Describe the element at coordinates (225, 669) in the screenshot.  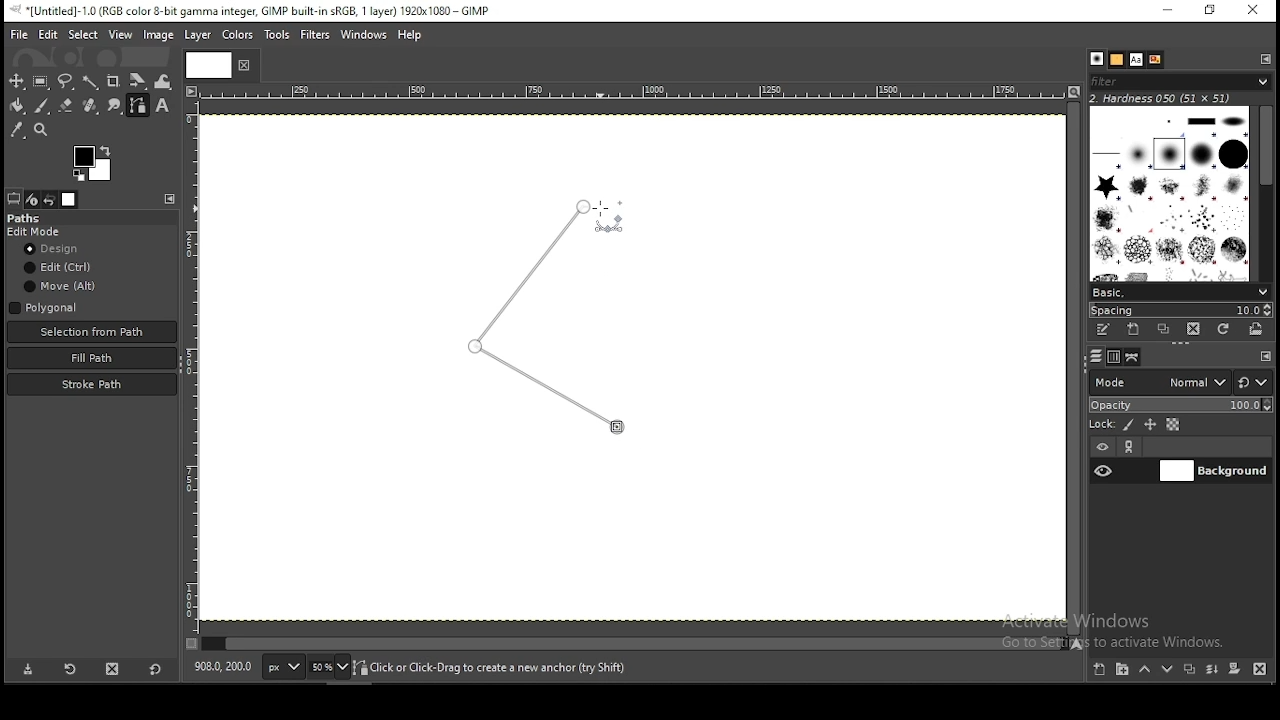
I see `872.0, 196.0` at that location.